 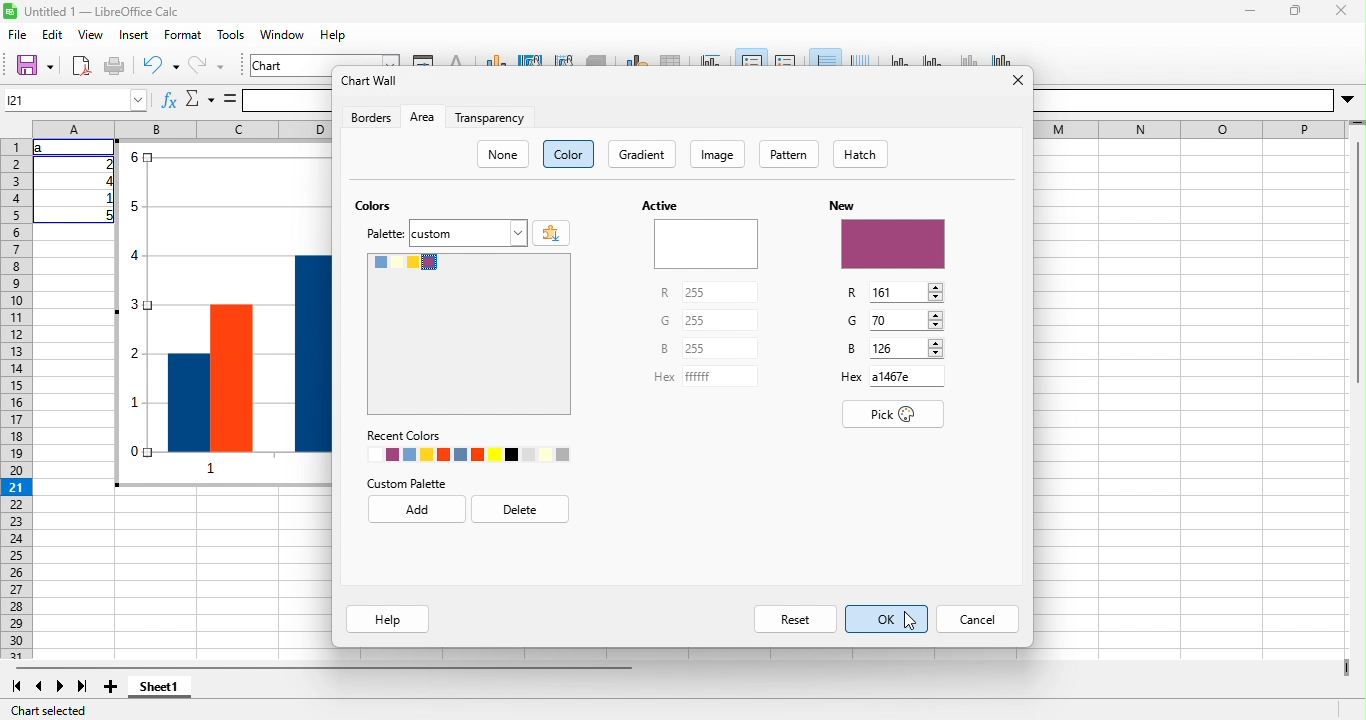 I want to click on image, so click(x=717, y=154).